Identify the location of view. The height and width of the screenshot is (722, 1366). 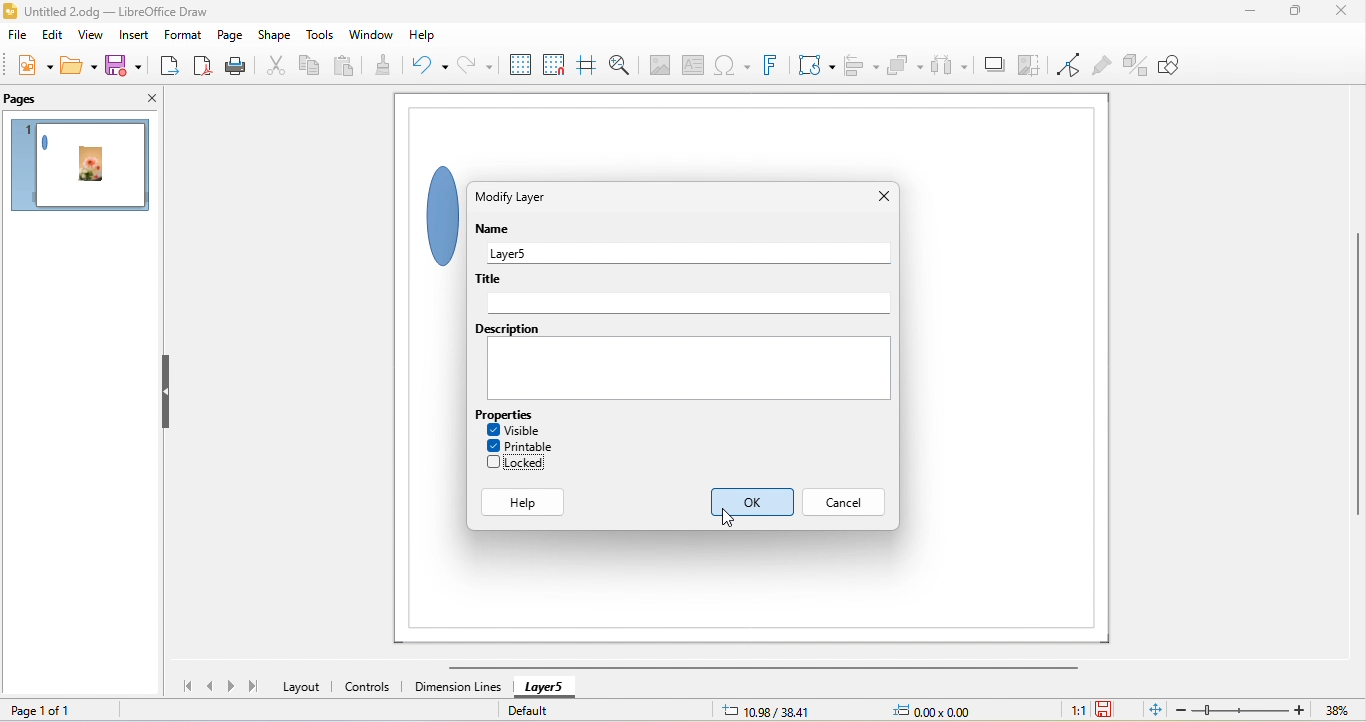
(91, 37).